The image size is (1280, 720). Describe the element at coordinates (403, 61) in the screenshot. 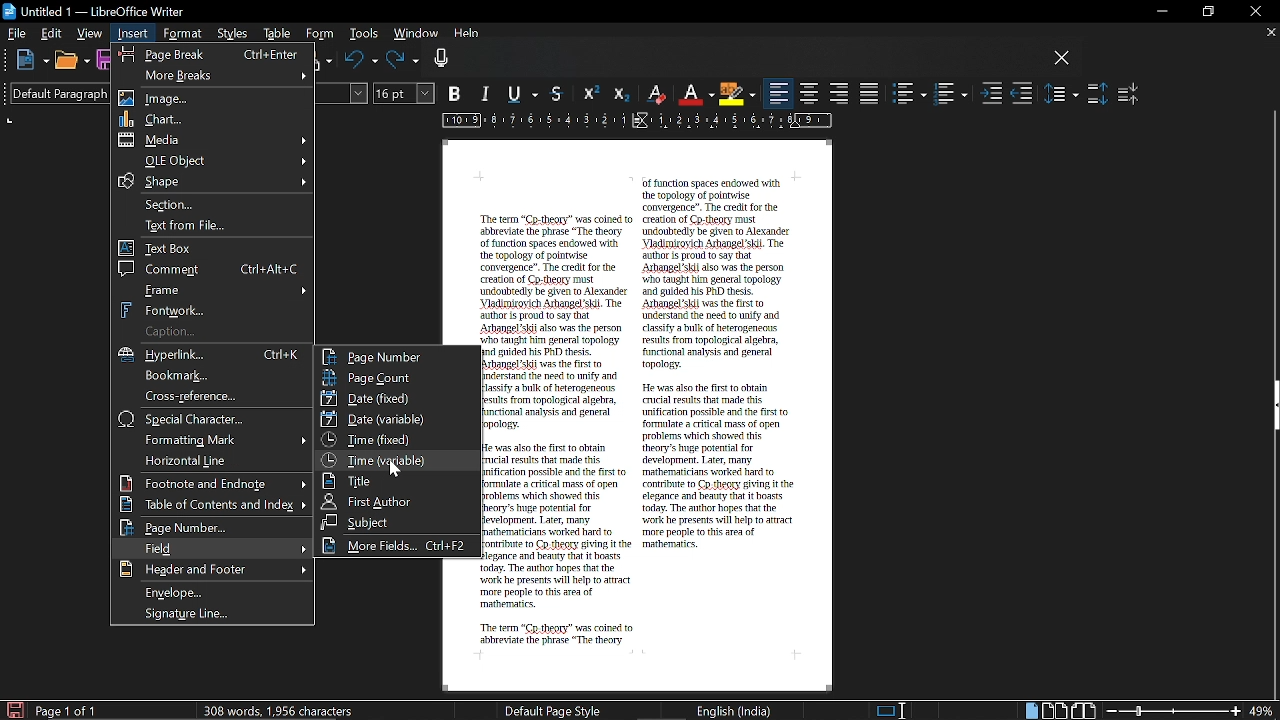

I see `Redo` at that location.